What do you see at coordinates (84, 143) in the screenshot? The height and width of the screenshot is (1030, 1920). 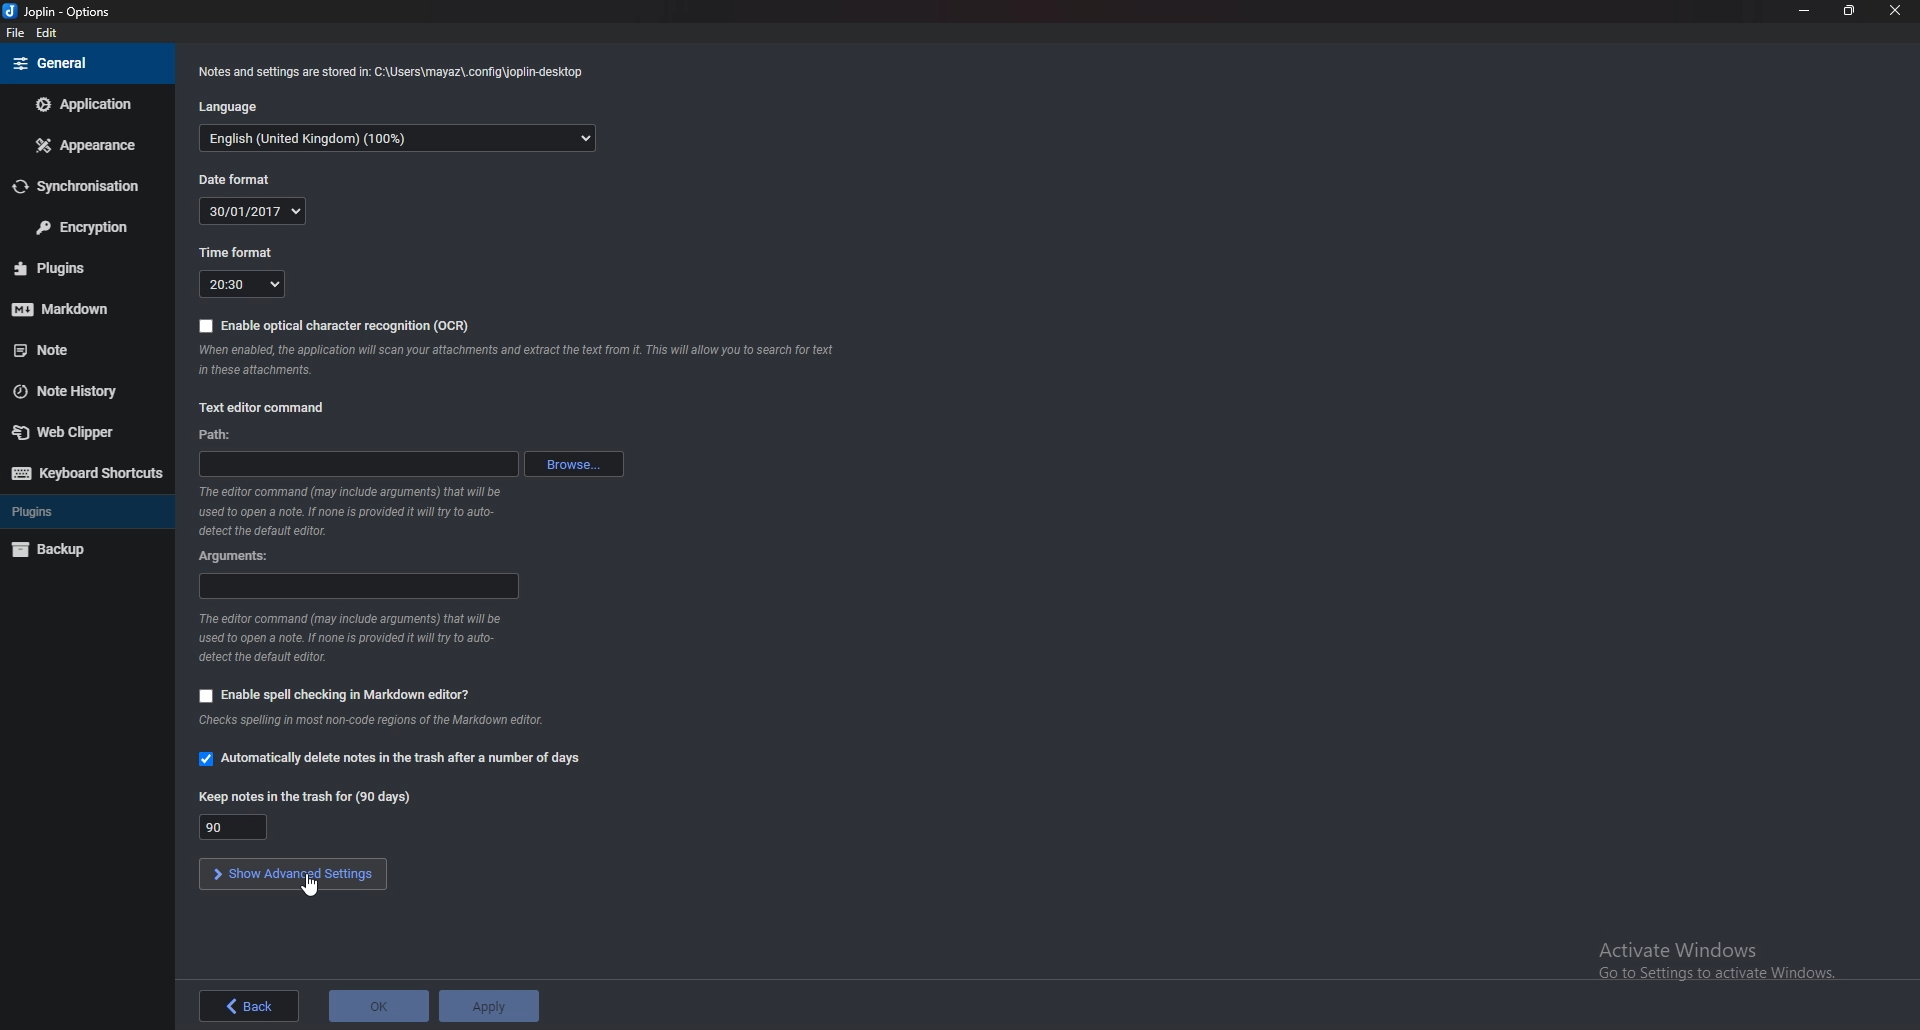 I see `Appearance` at bounding box center [84, 143].